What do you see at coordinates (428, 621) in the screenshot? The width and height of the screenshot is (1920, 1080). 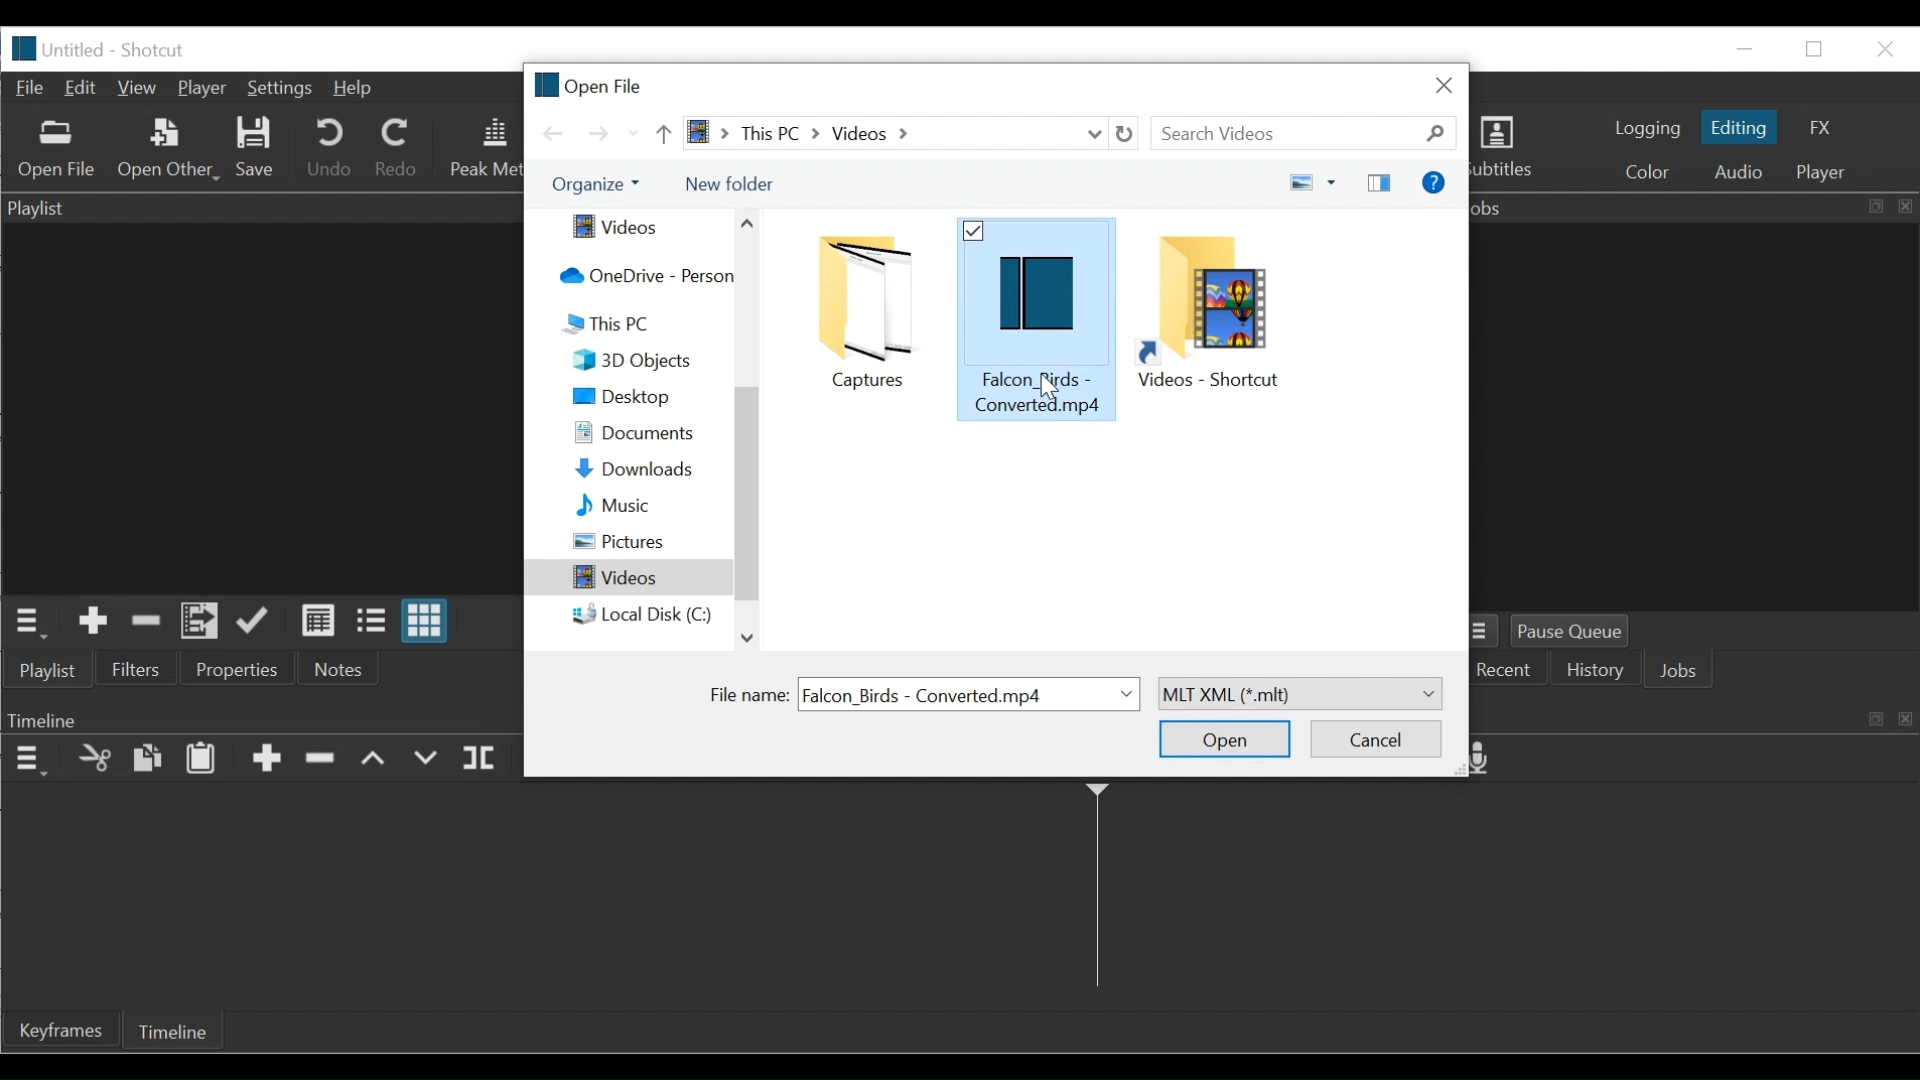 I see `View as icons` at bounding box center [428, 621].